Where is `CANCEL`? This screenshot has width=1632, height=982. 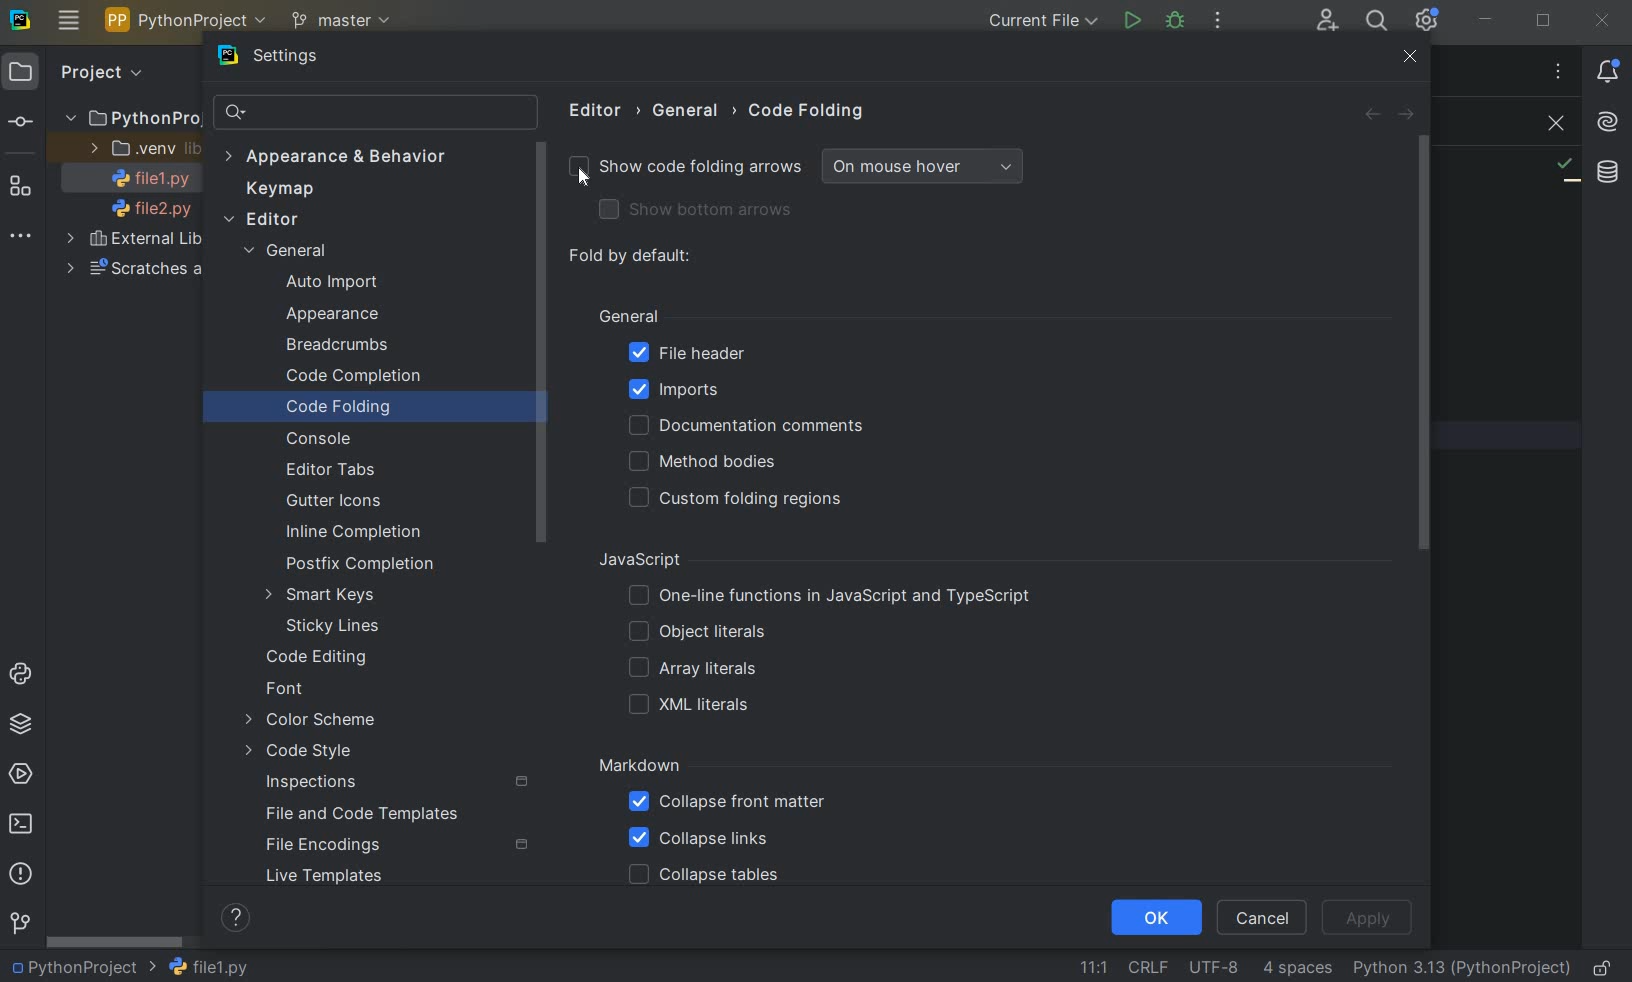 CANCEL is located at coordinates (1265, 916).